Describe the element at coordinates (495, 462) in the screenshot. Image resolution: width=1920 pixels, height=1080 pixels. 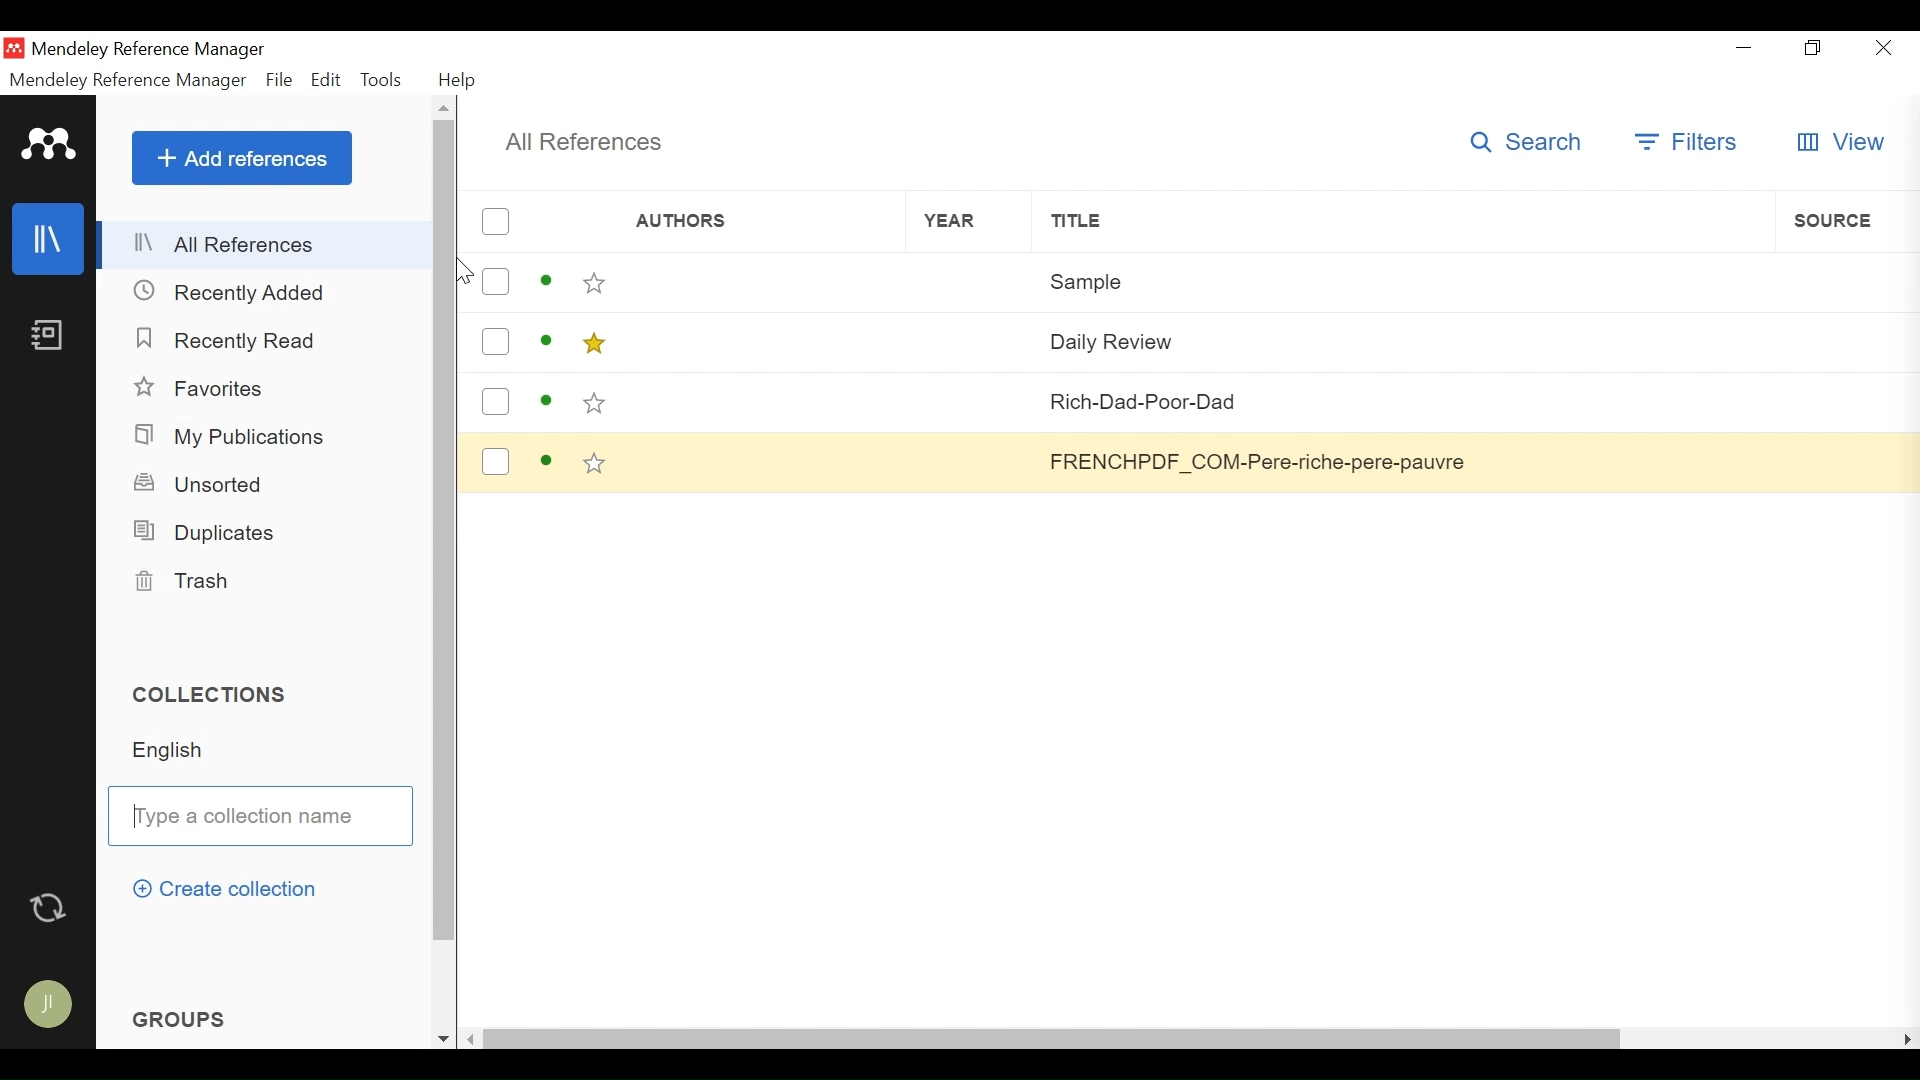
I see `(un)select` at that location.